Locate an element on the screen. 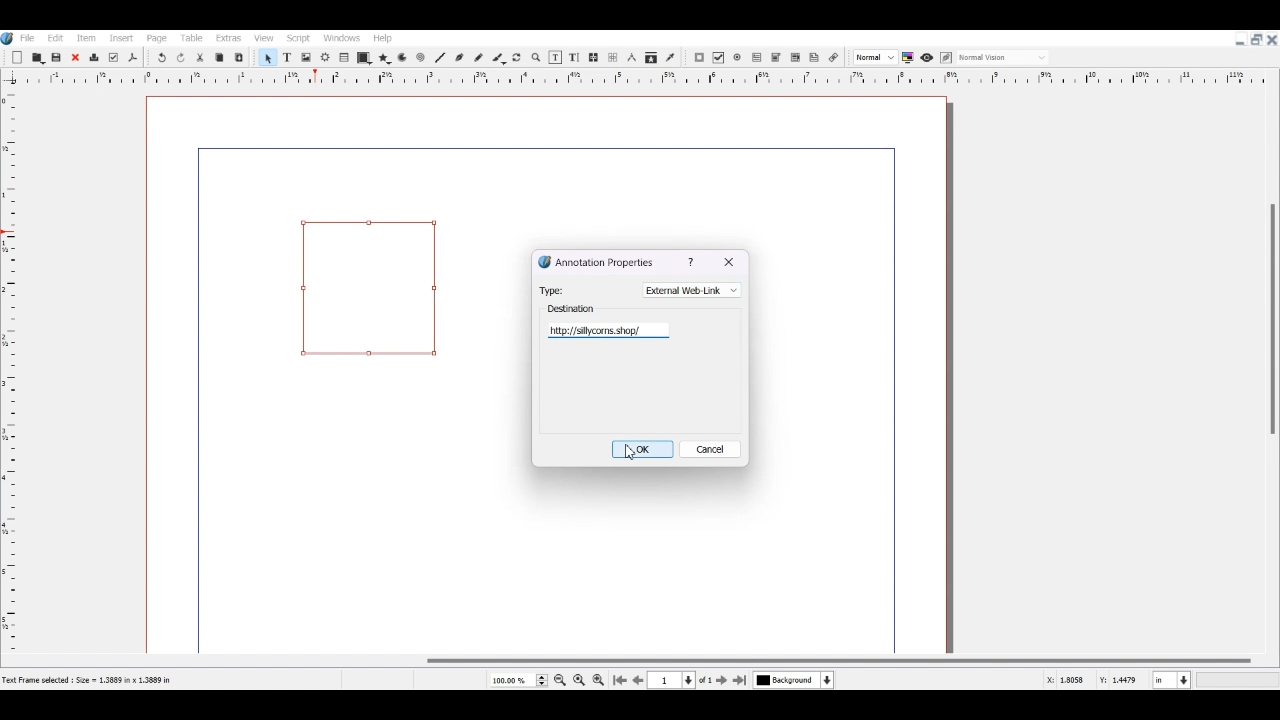 The height and width of the screenshot is (720, 1280). Table is located at coordinates (191, 38).